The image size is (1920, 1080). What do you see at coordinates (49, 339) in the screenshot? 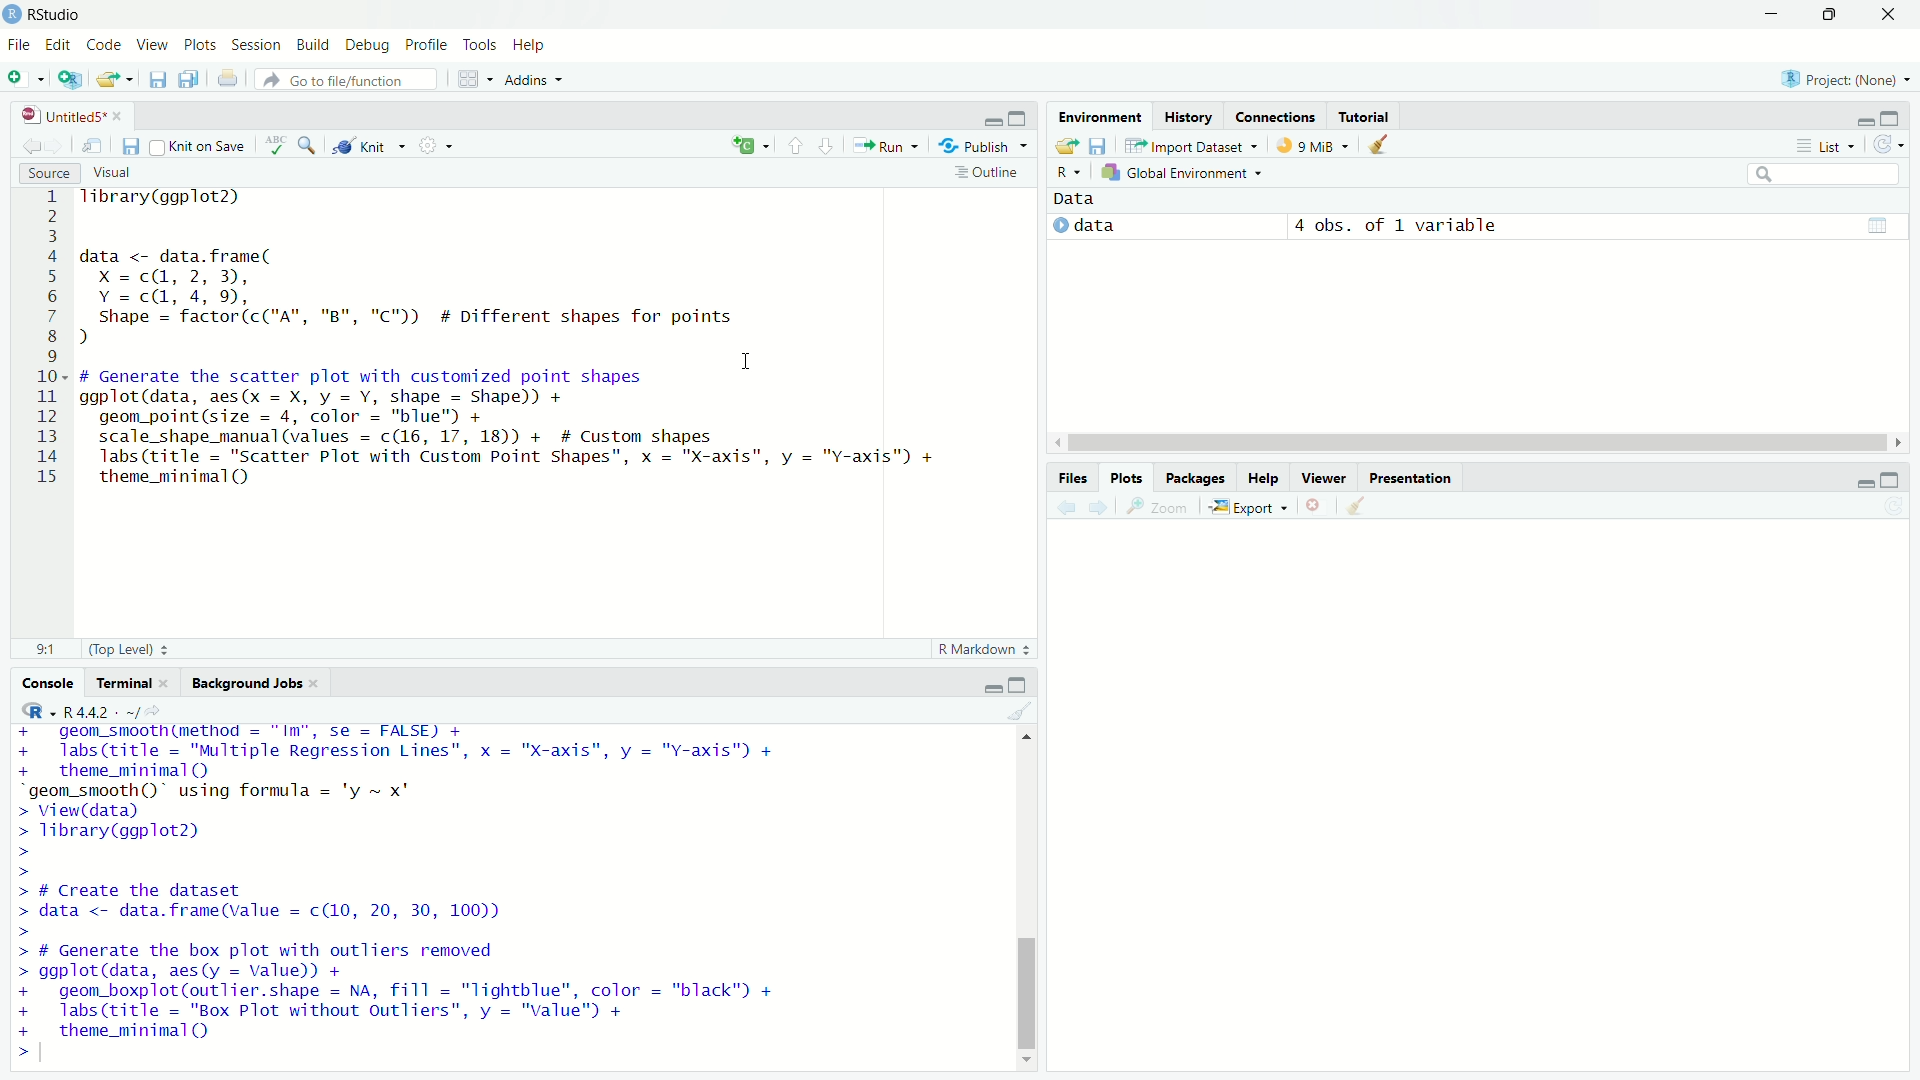
I see `Line numbers` at bounding box center [49, 339].